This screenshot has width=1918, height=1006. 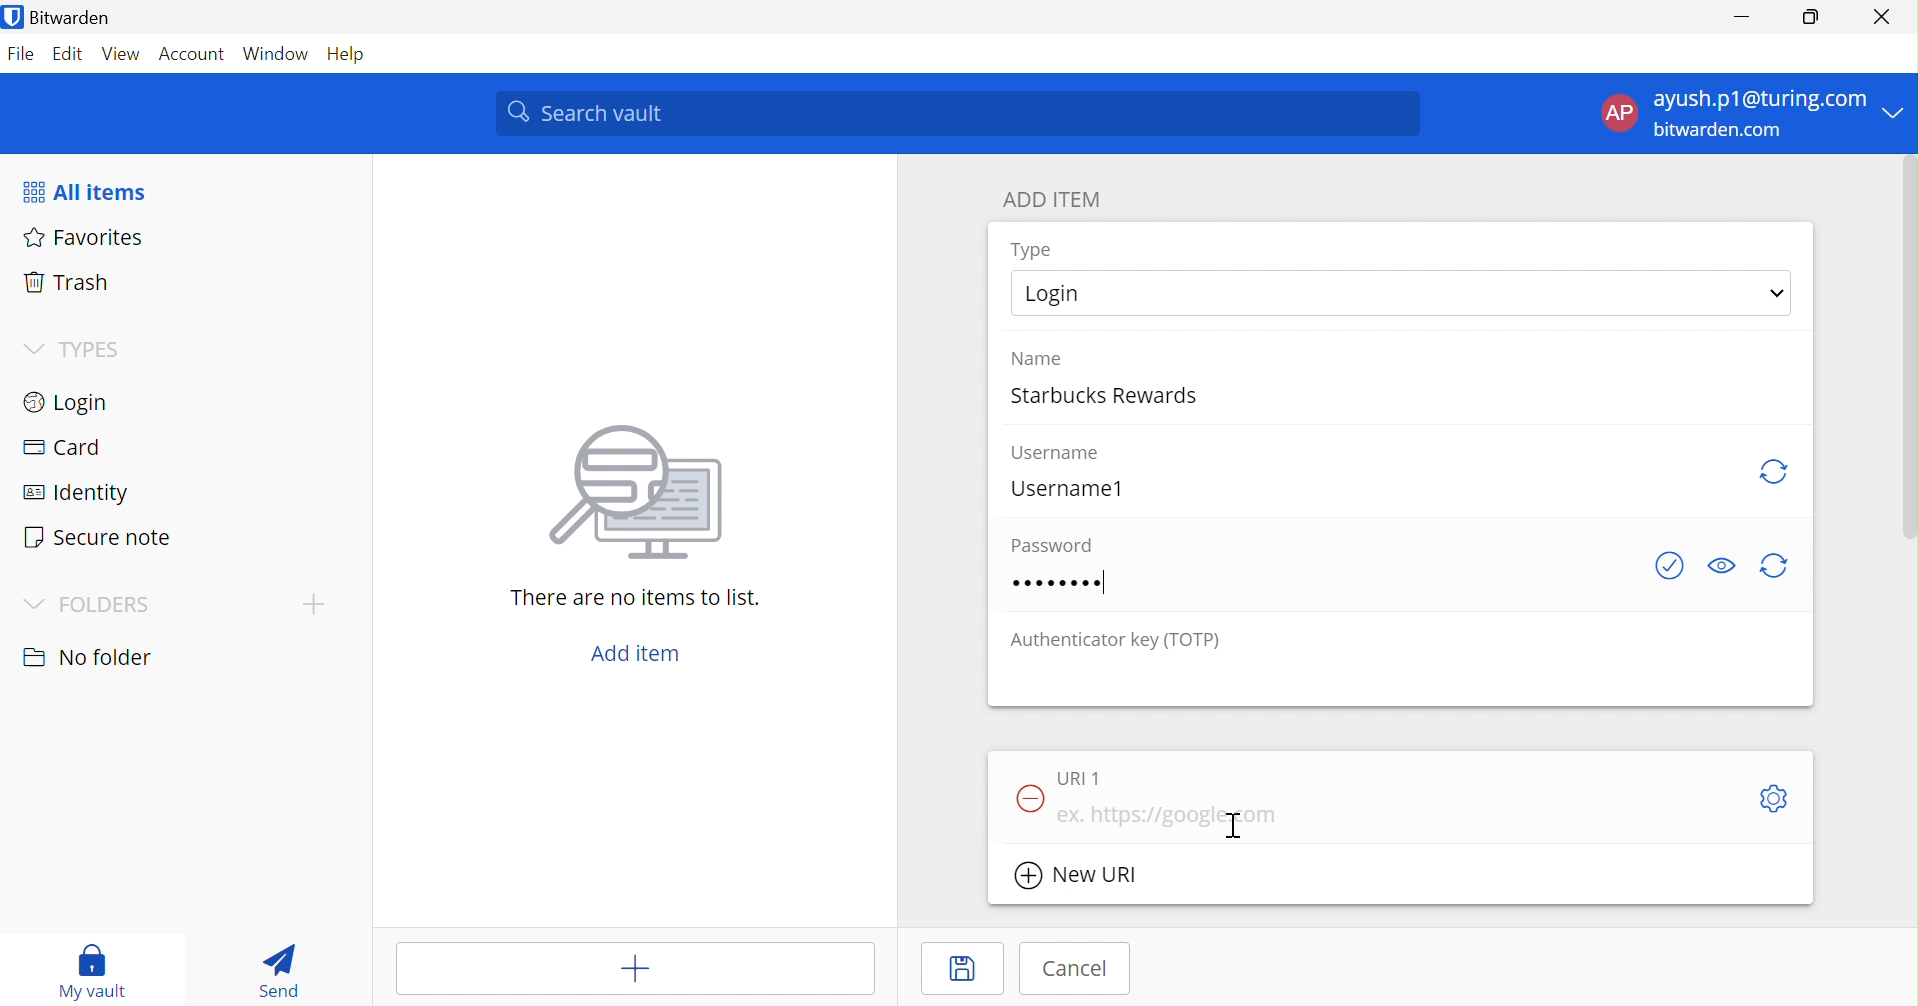 I want to click on Password, so click(x=1051, y=546).